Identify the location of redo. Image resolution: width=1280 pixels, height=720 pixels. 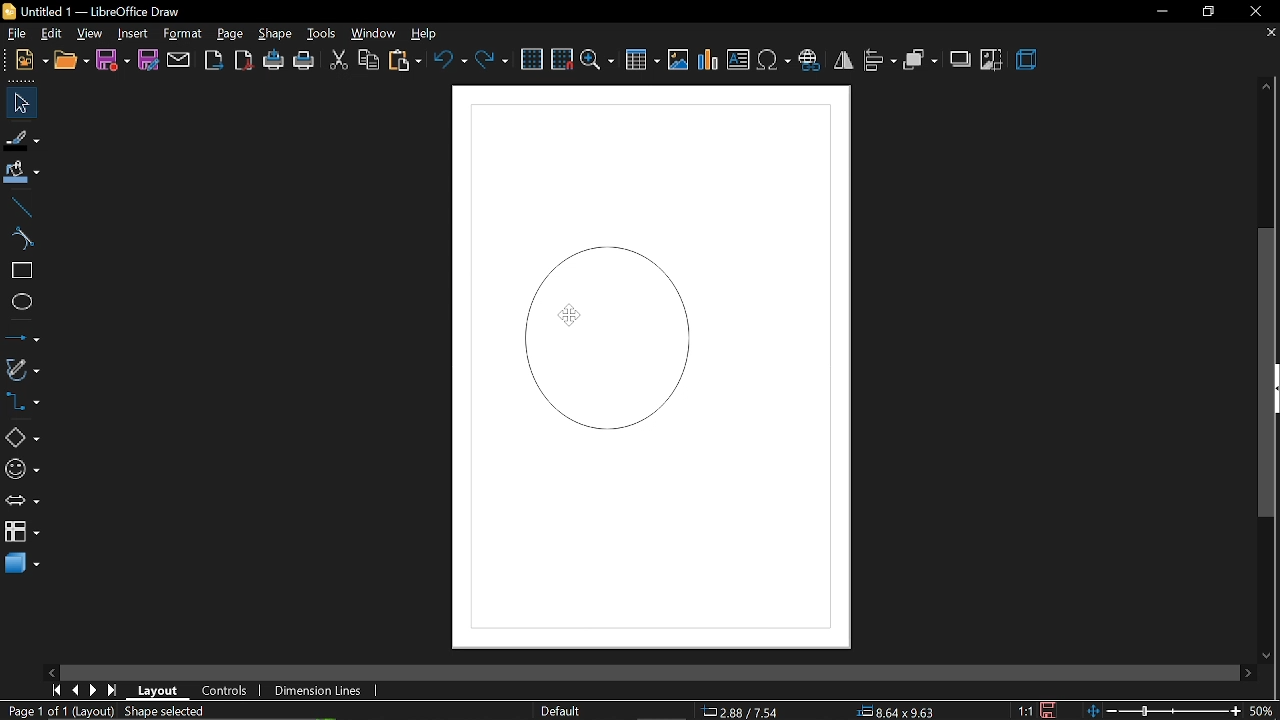
(493, 60).